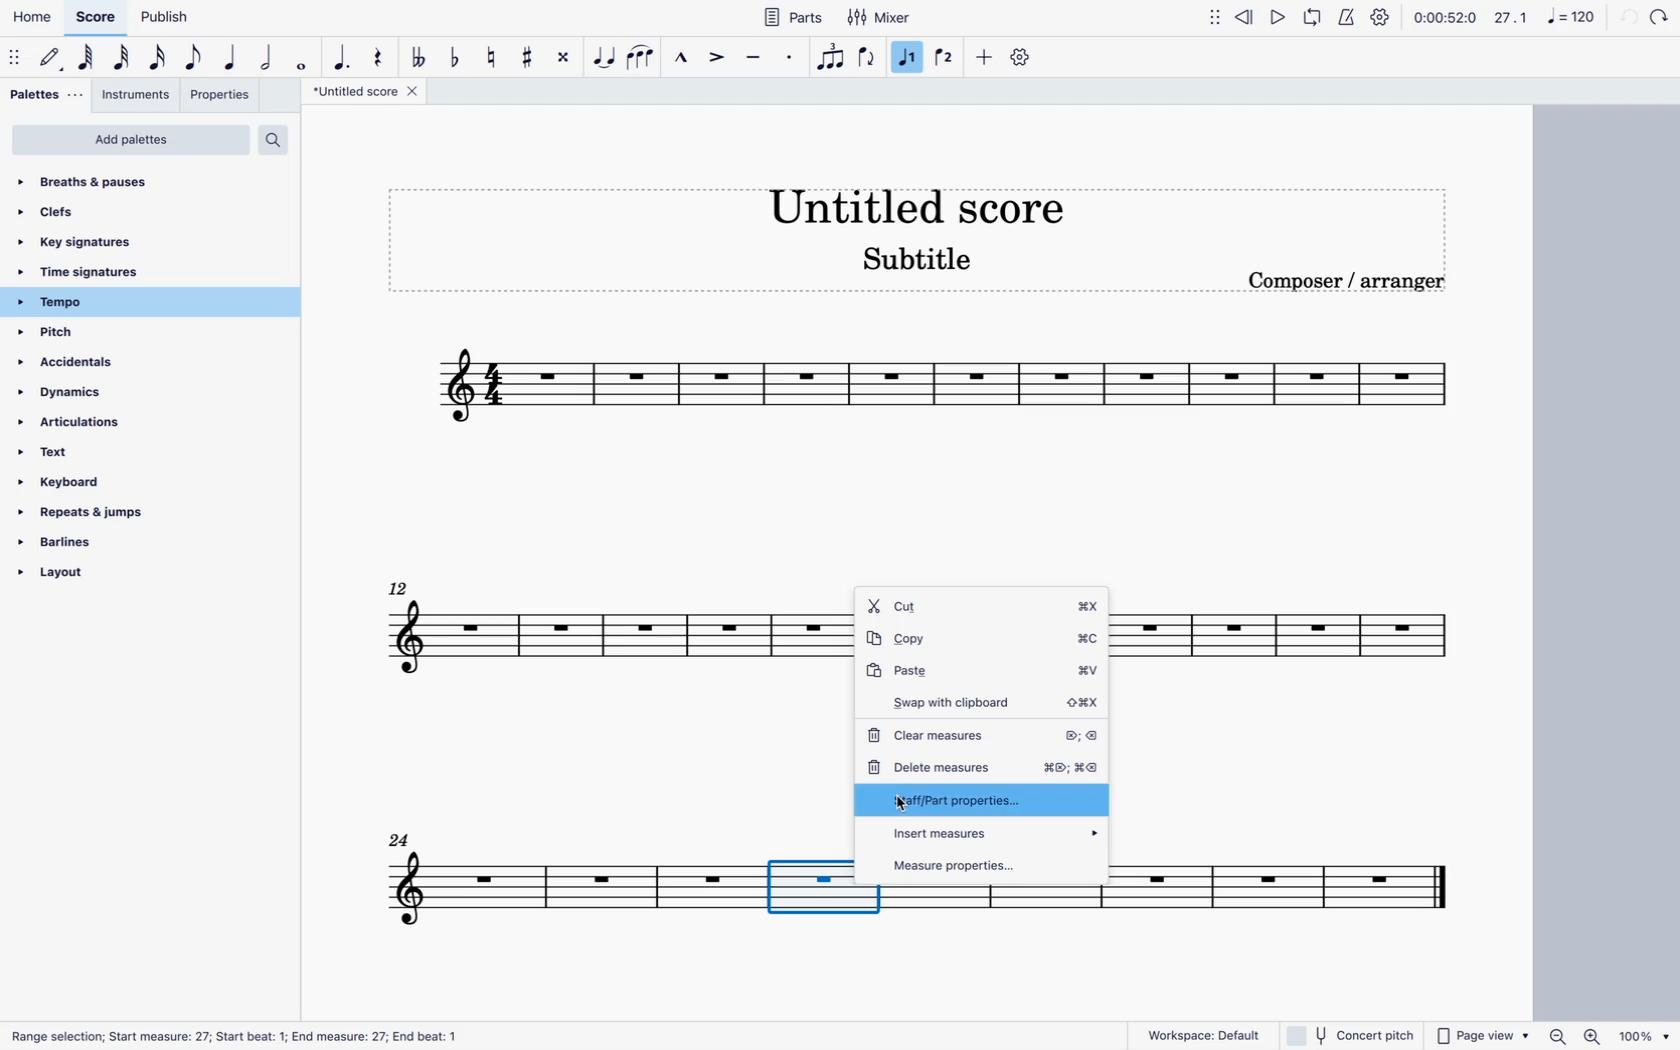 Image resolution: width=1680 pixels, height=1050 pixels. I want to click on insert measures, so click(991, 833).